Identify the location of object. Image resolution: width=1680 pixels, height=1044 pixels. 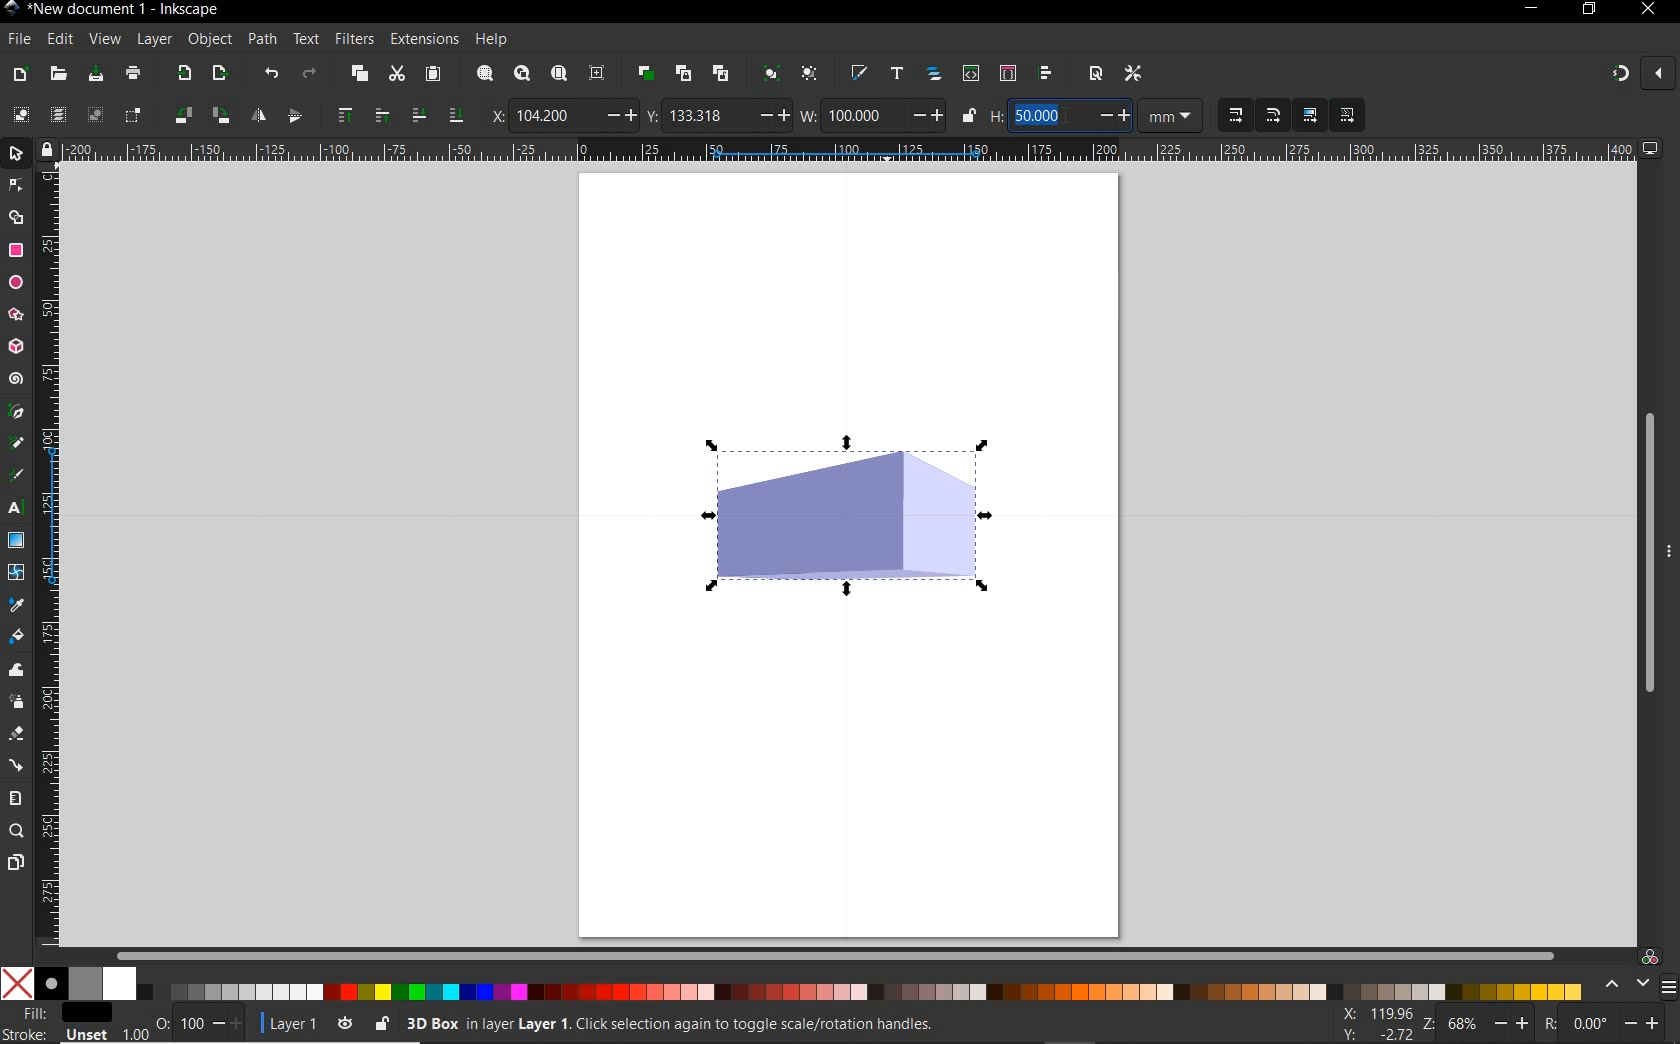
(209, 40).